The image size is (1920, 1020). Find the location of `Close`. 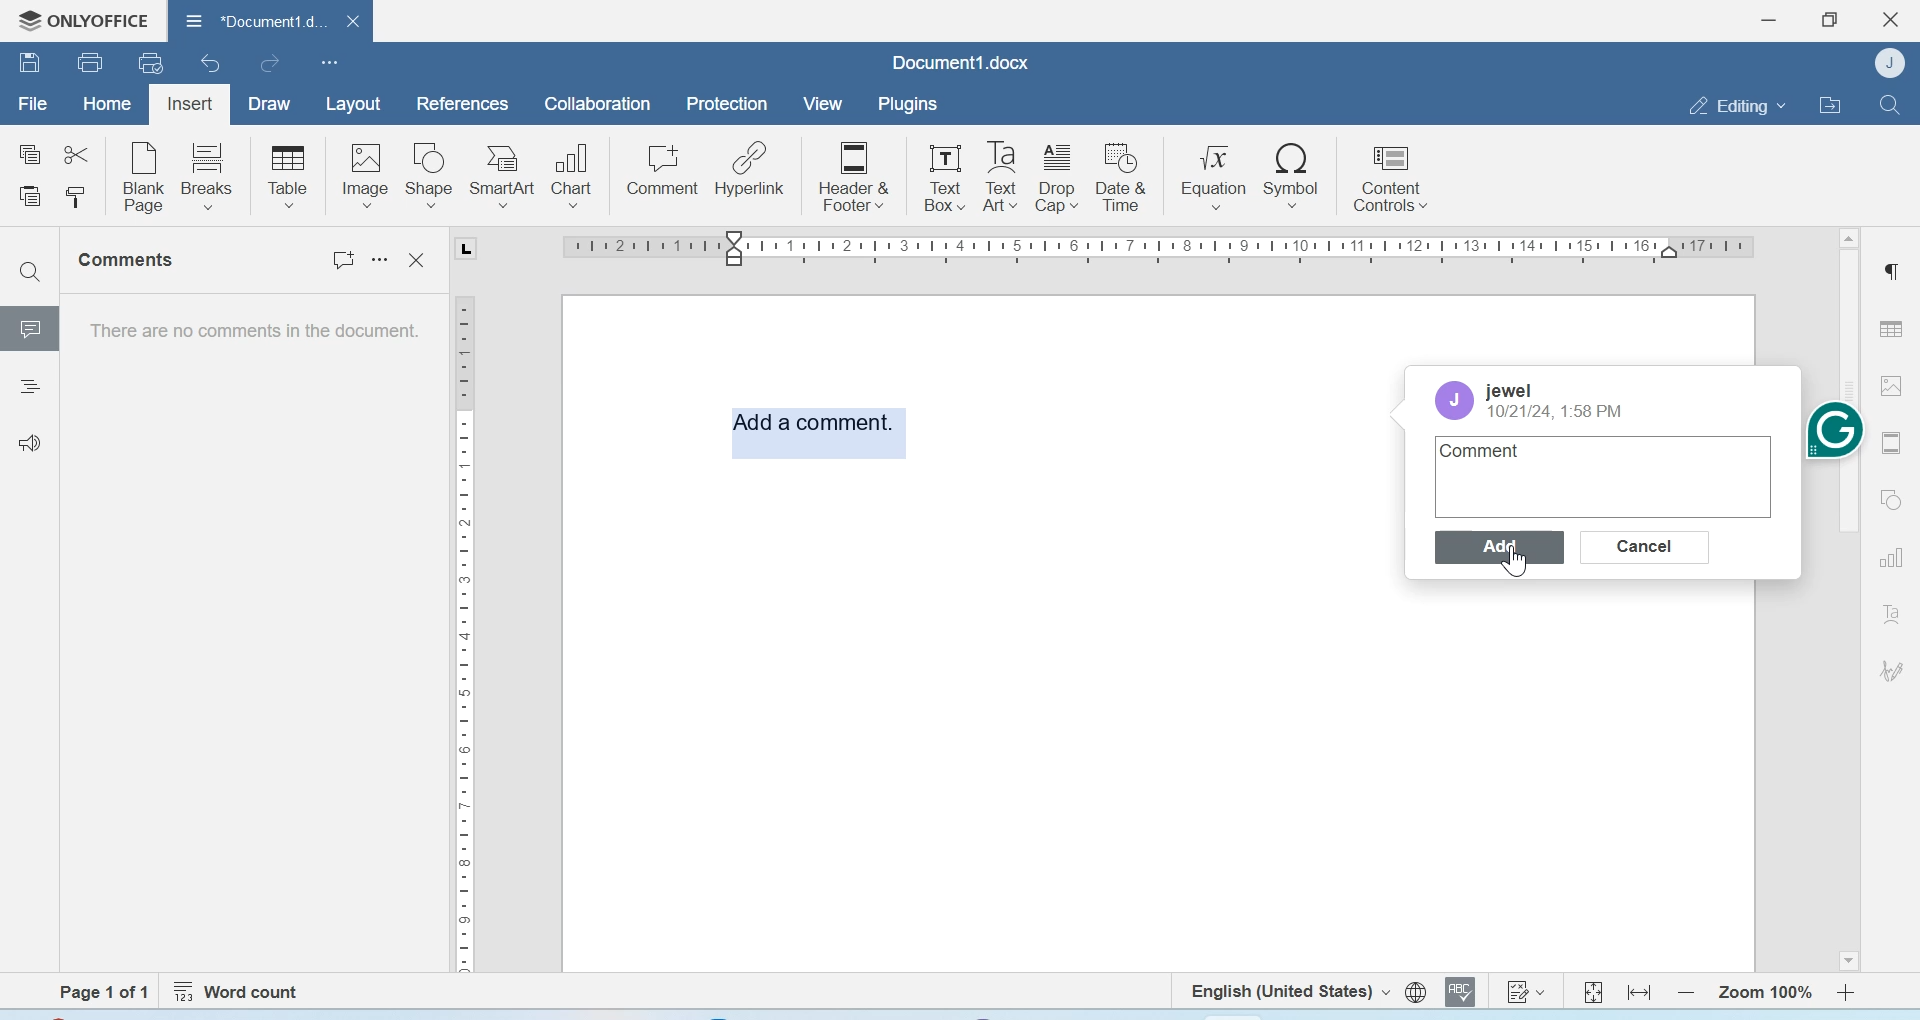

Close is located at coordinates (1893, 20).